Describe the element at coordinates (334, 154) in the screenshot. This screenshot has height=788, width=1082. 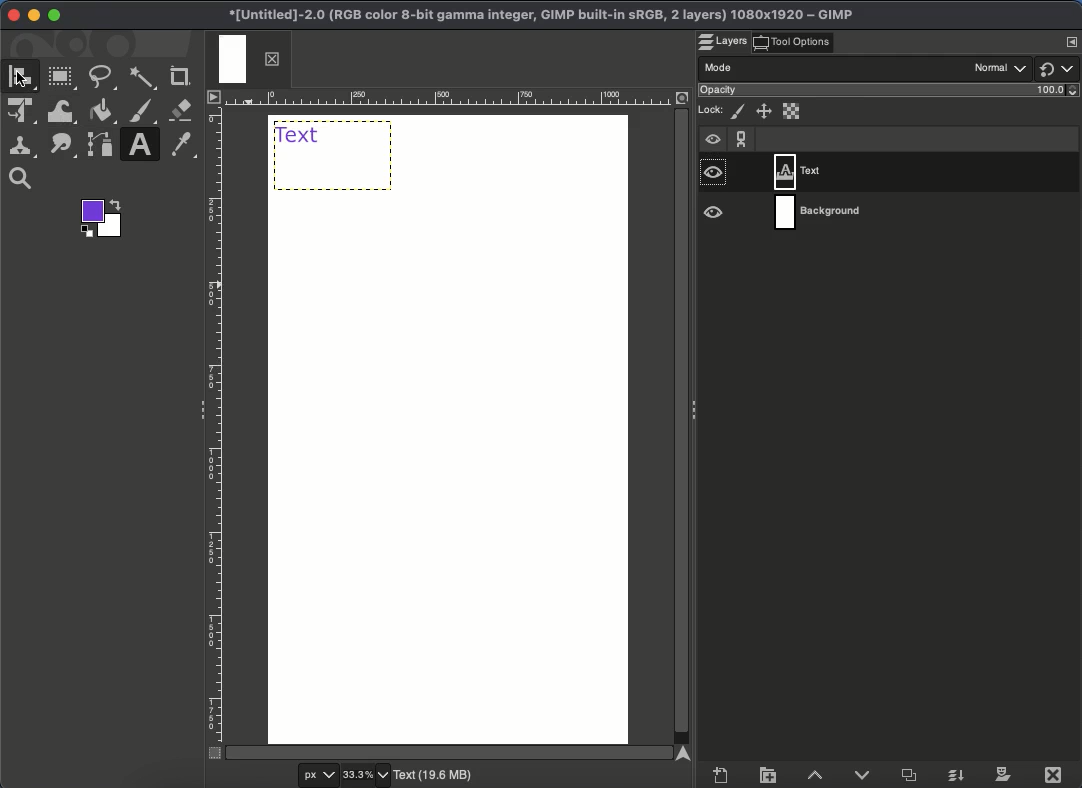
I see `Text` at that location.